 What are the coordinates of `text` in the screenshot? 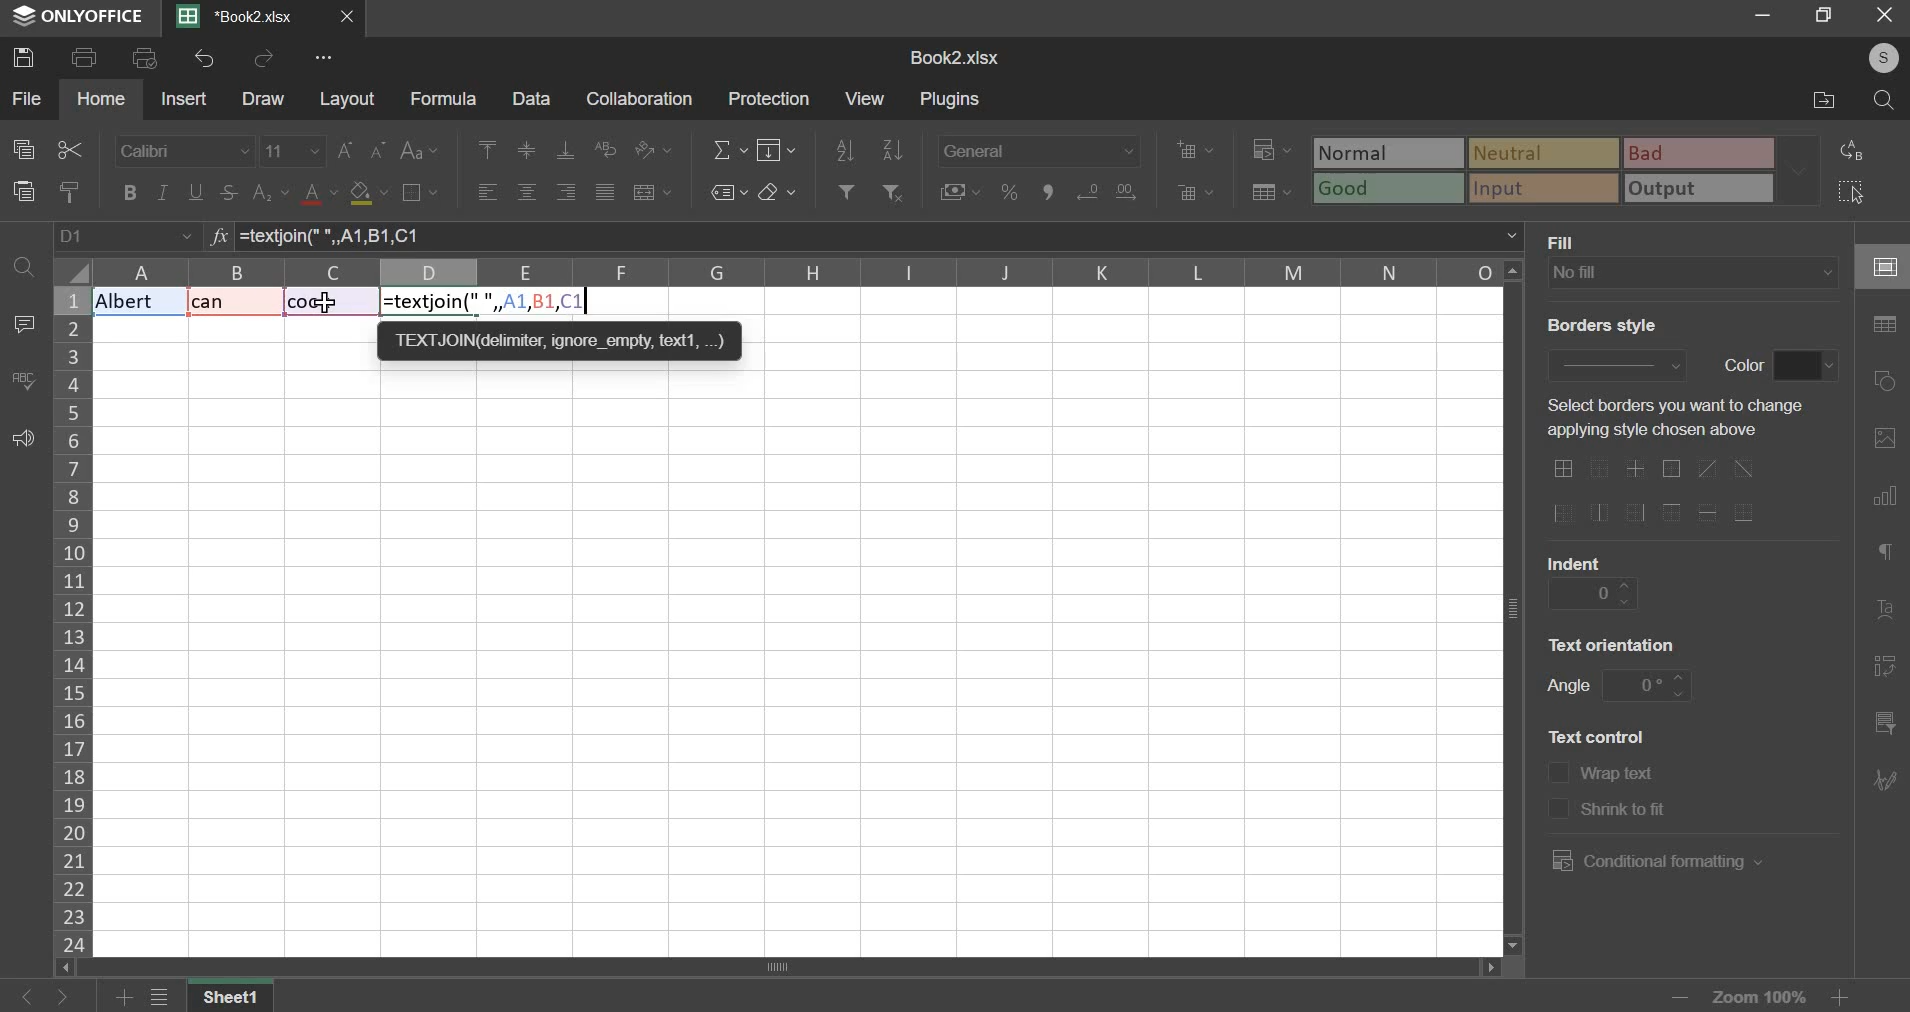 It's located at (1626, 812).